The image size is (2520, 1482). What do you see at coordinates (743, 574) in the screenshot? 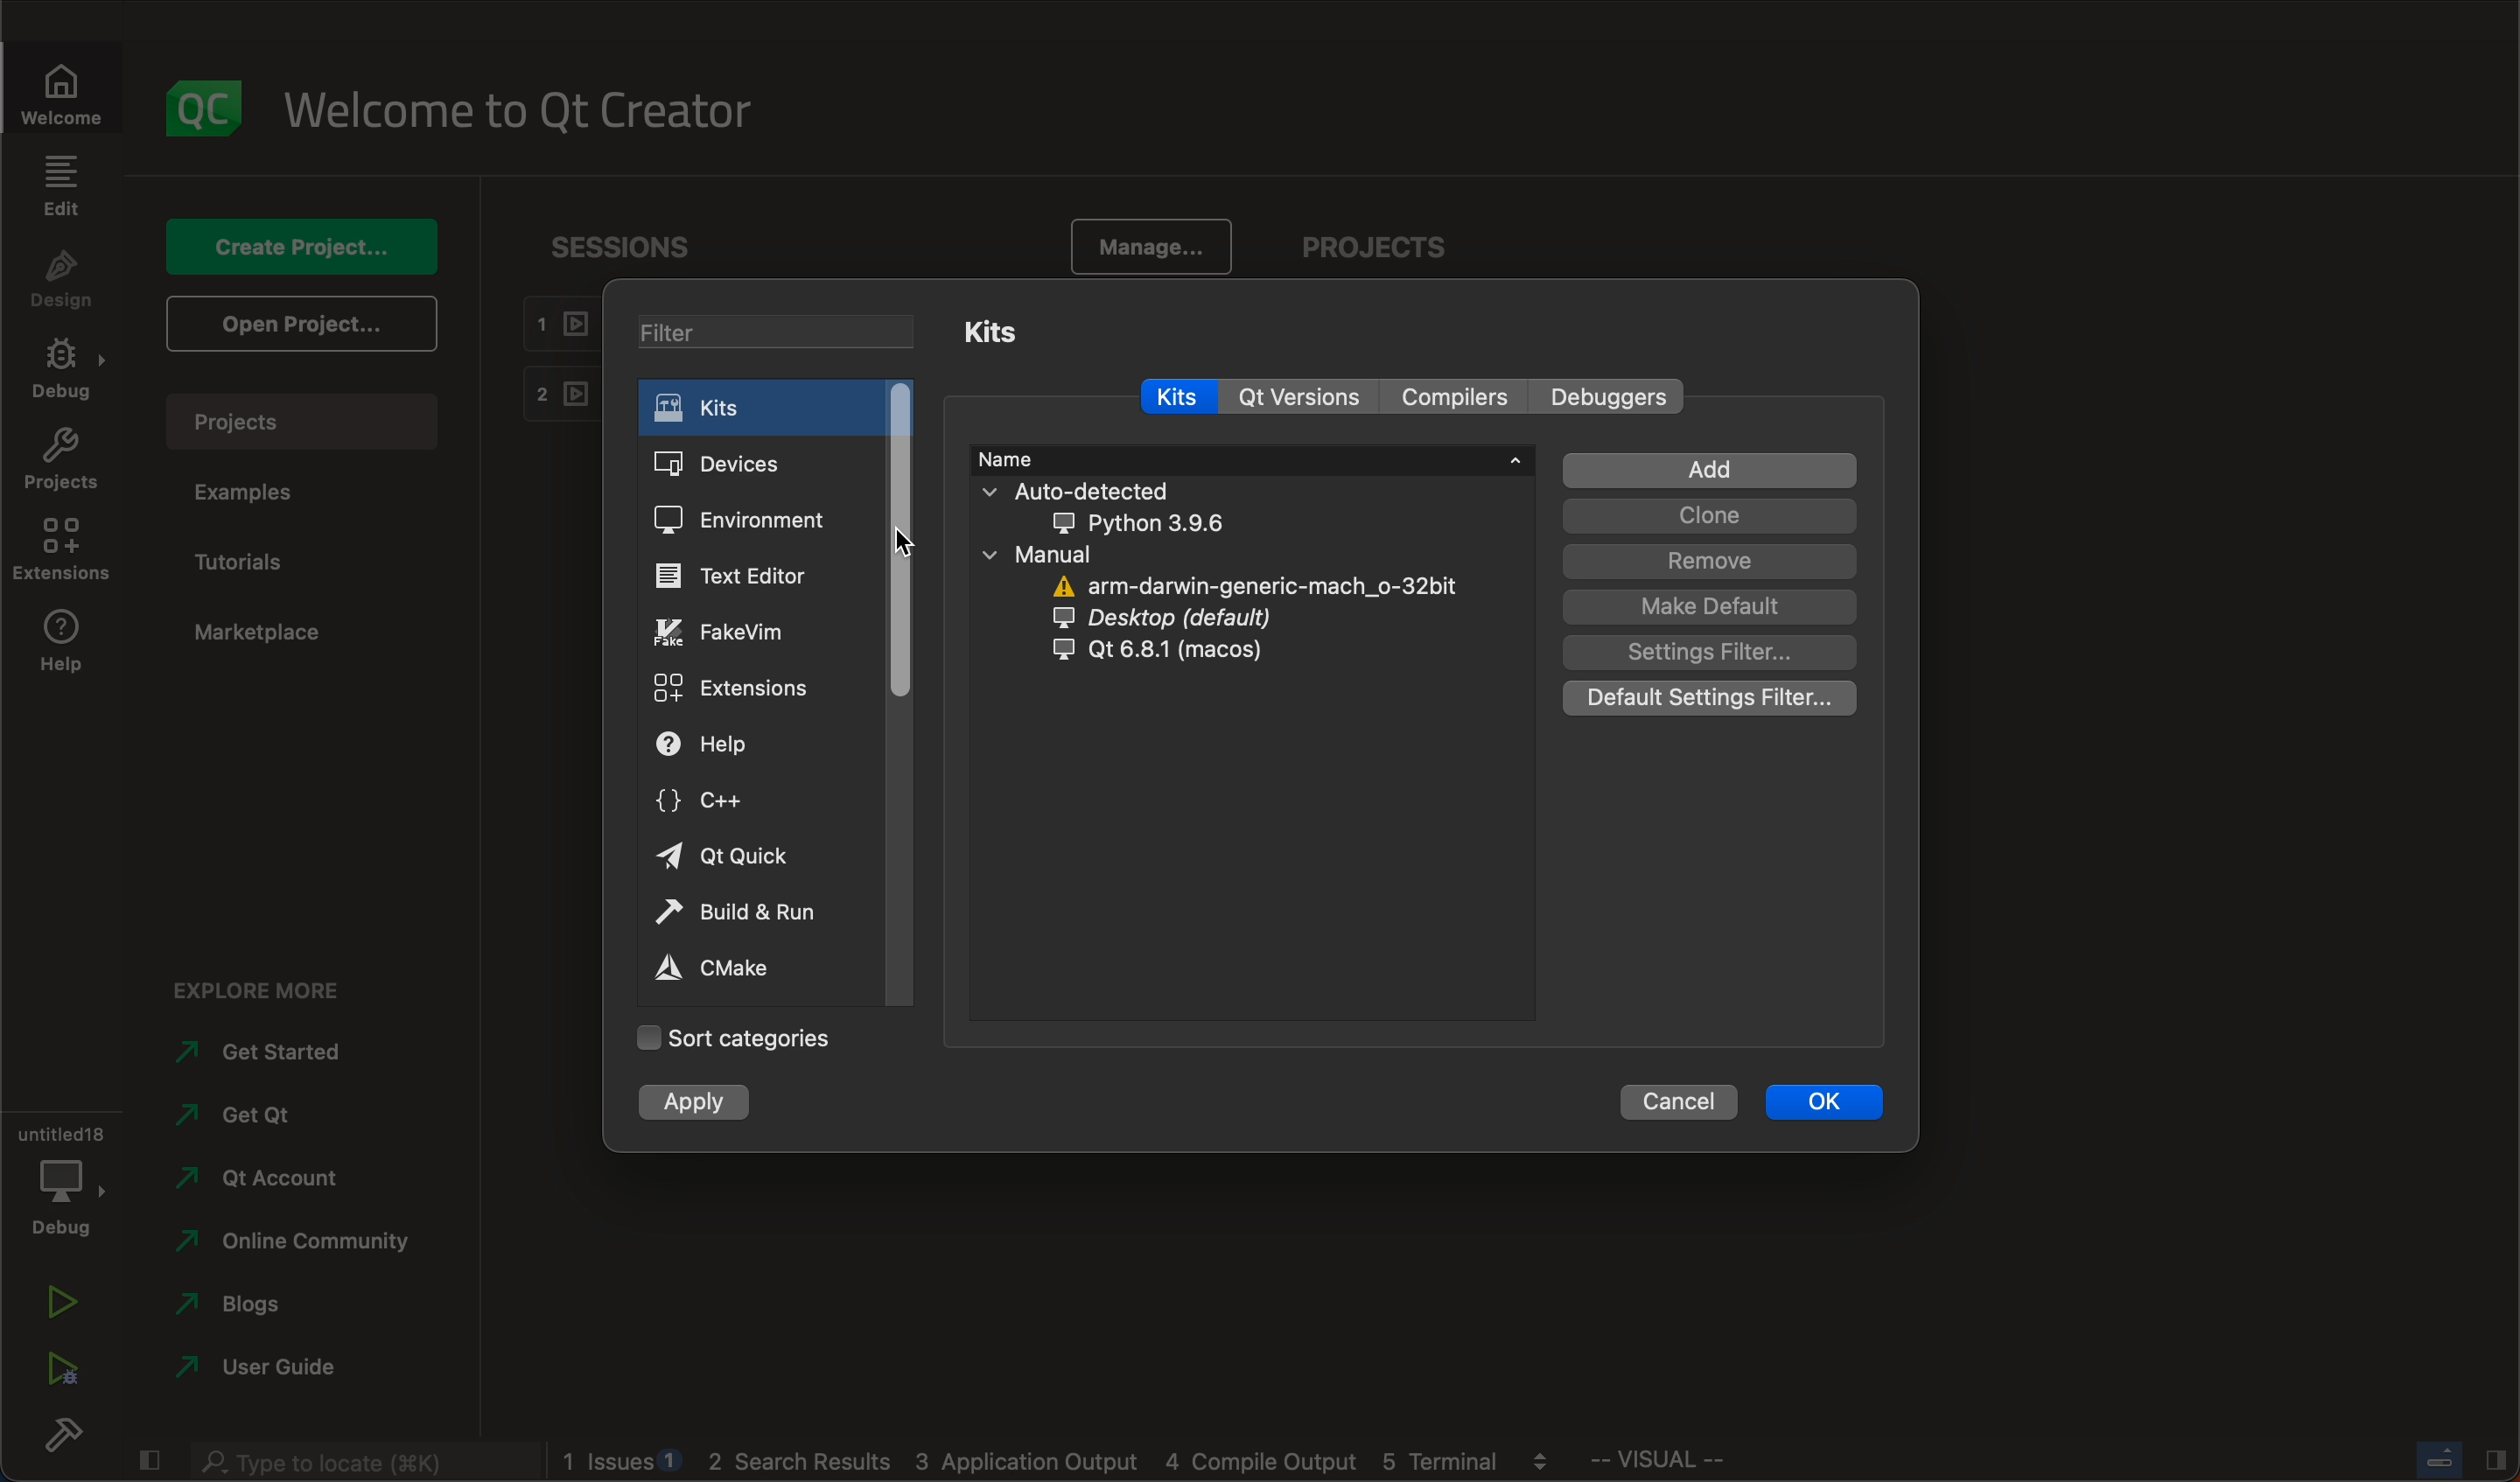
I see `editor` at bounding box center [743, 574].